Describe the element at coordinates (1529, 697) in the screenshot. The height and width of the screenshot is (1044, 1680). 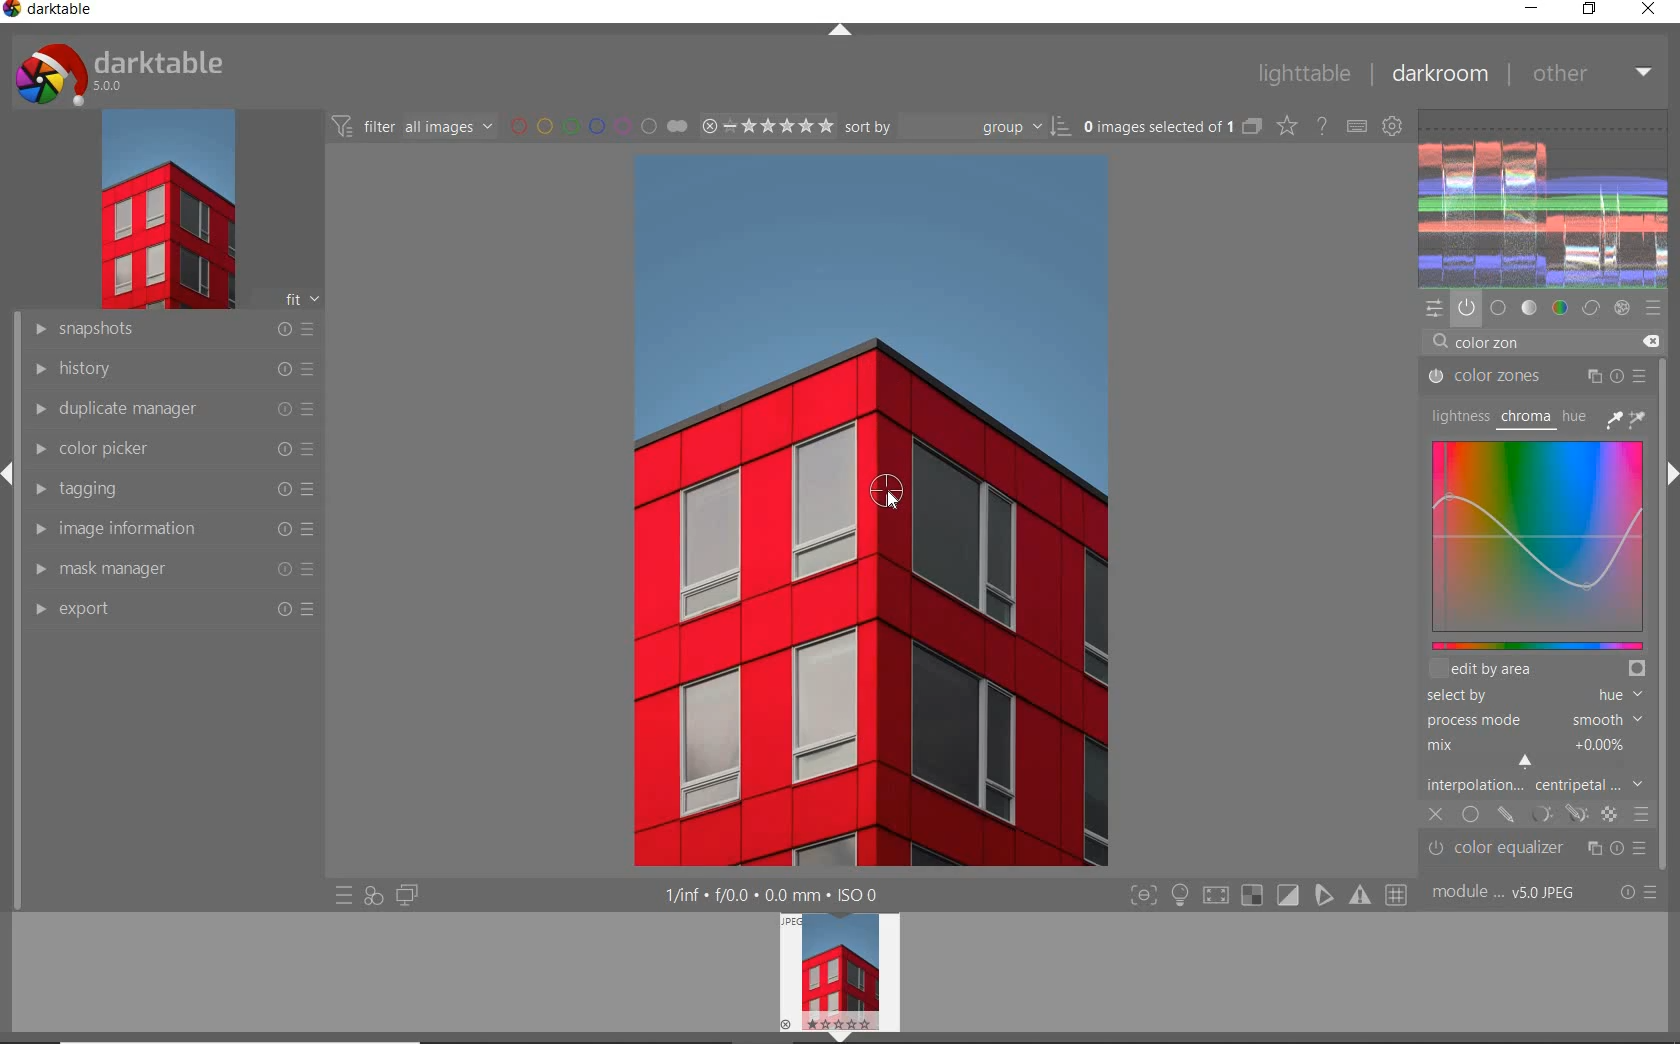
I see `SELECTED BY` at that location.